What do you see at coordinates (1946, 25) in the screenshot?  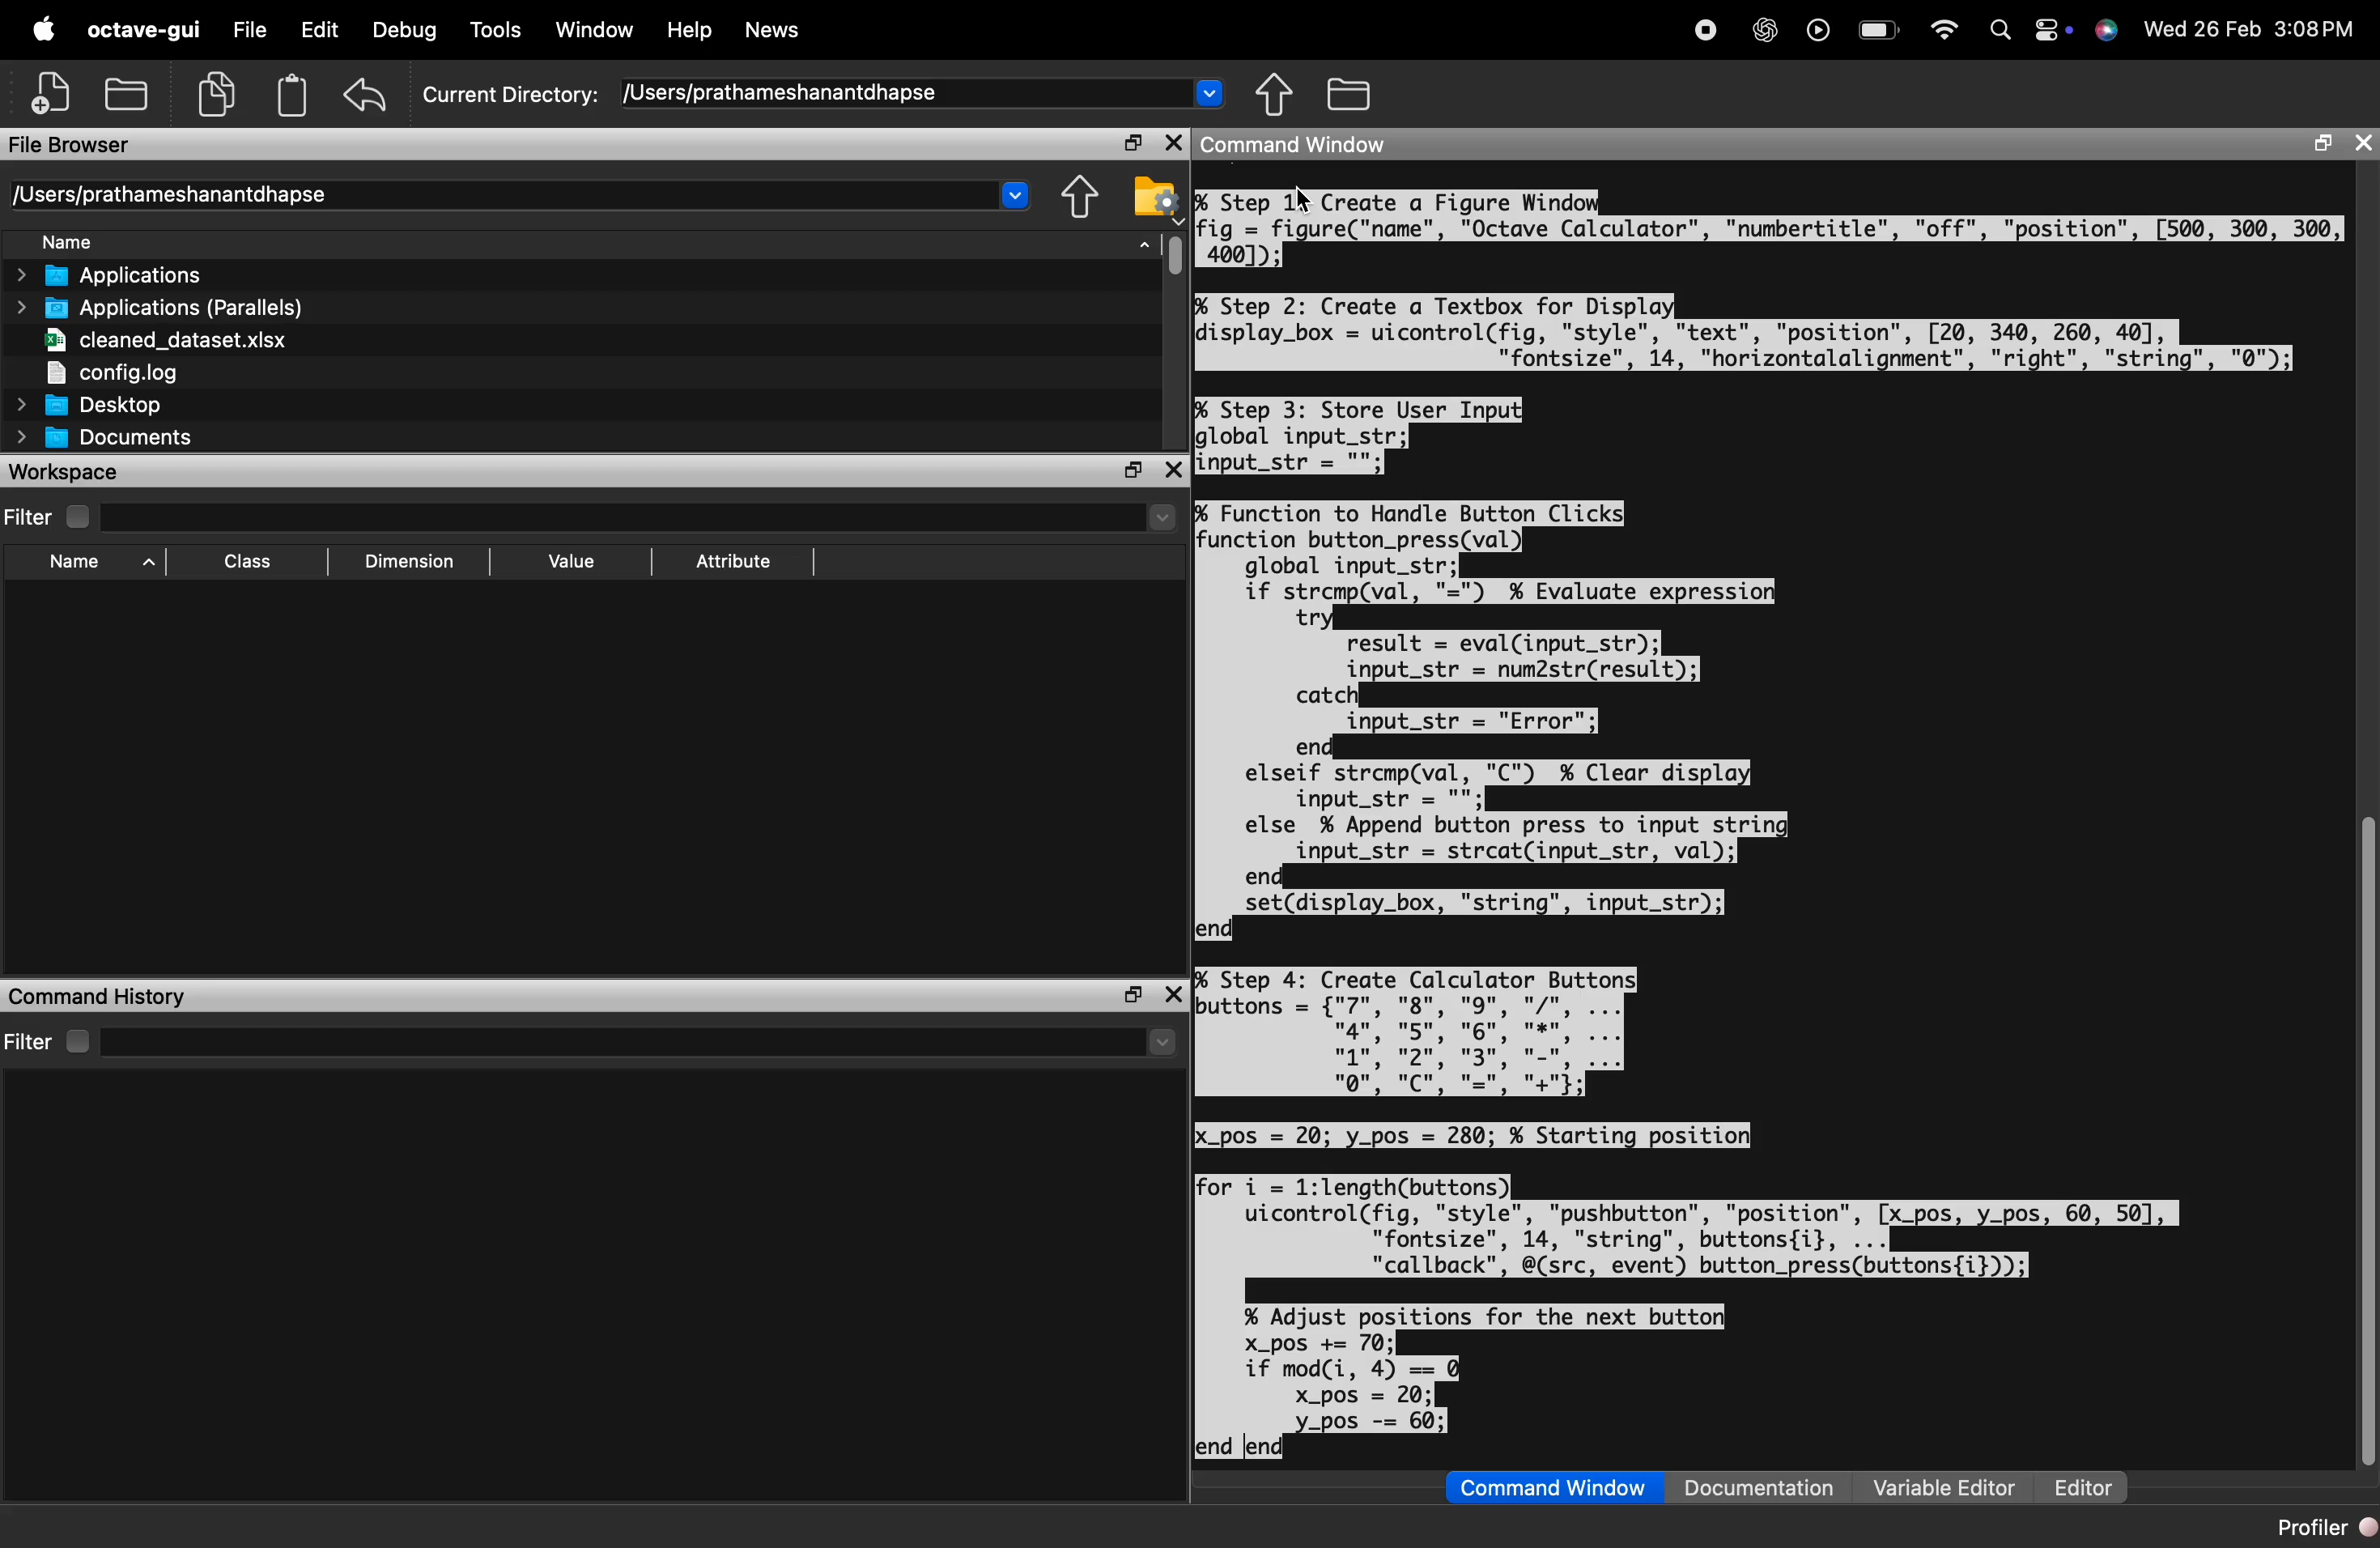 I see `wifi` at bounding box center [1946, 25].